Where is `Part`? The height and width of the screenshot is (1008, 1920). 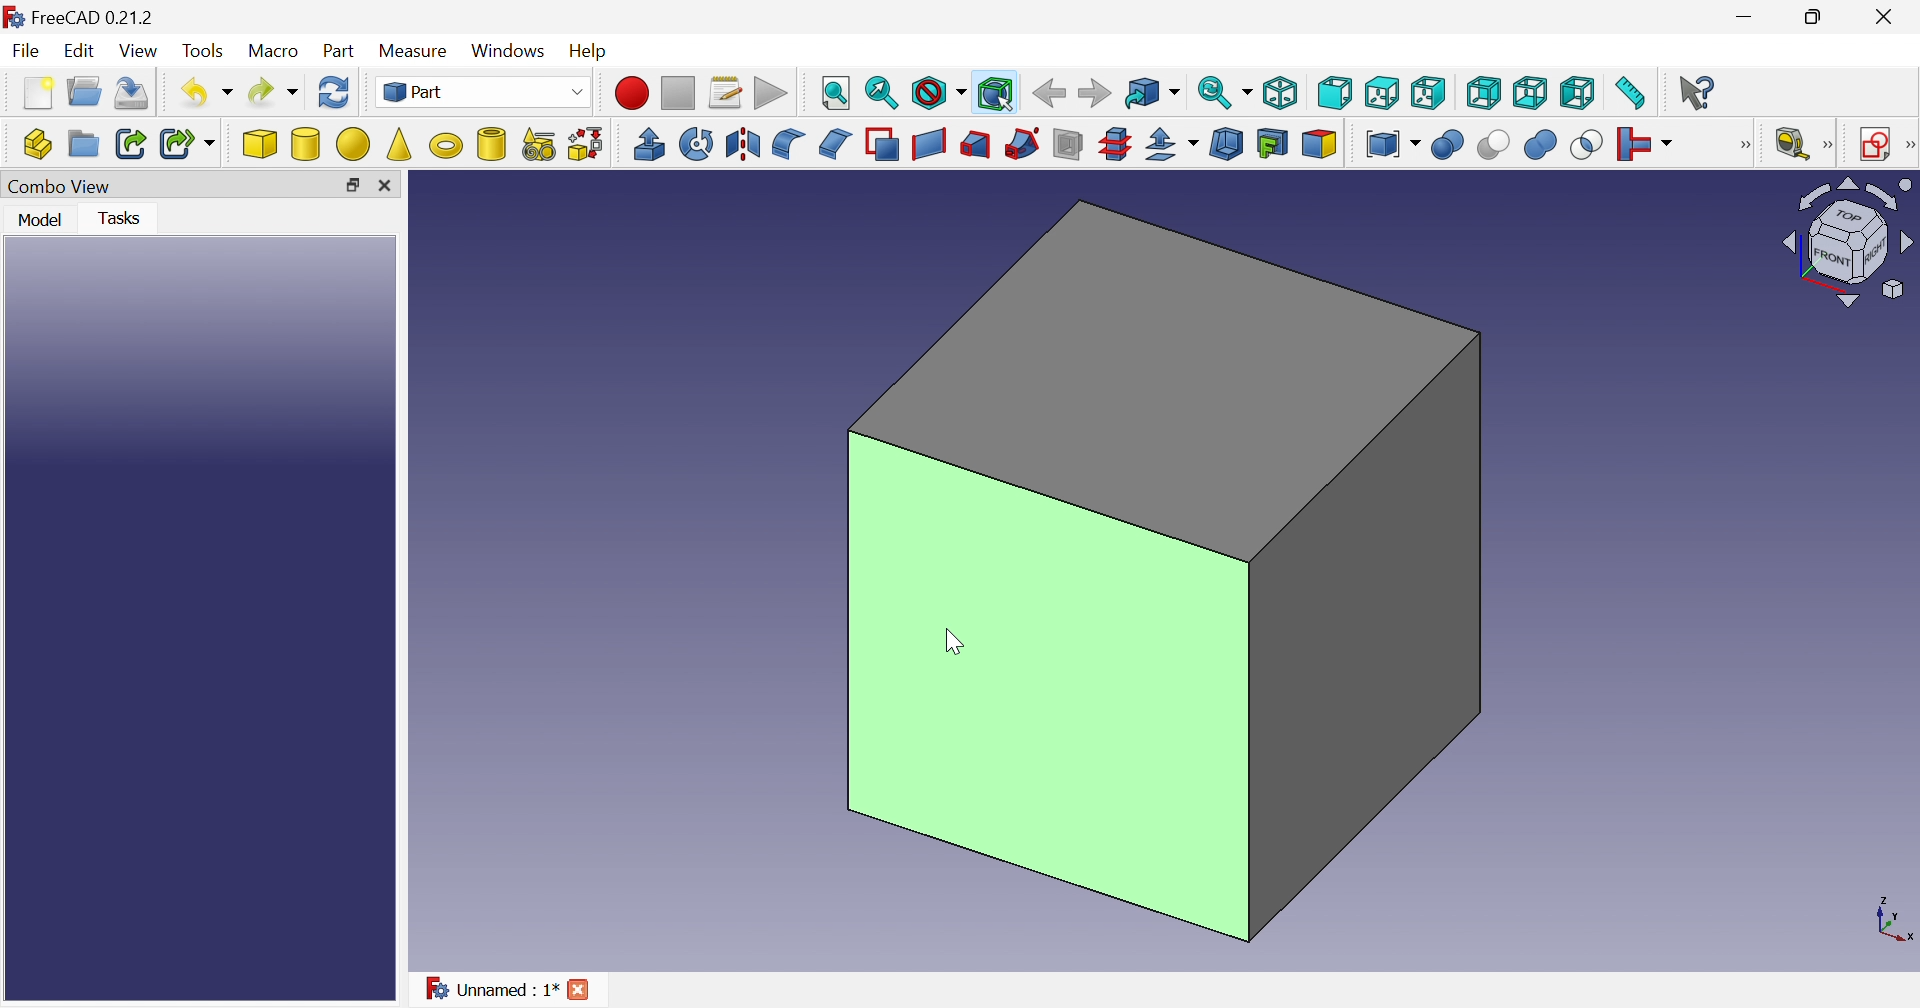
Part is located at coordinates (486, 94).